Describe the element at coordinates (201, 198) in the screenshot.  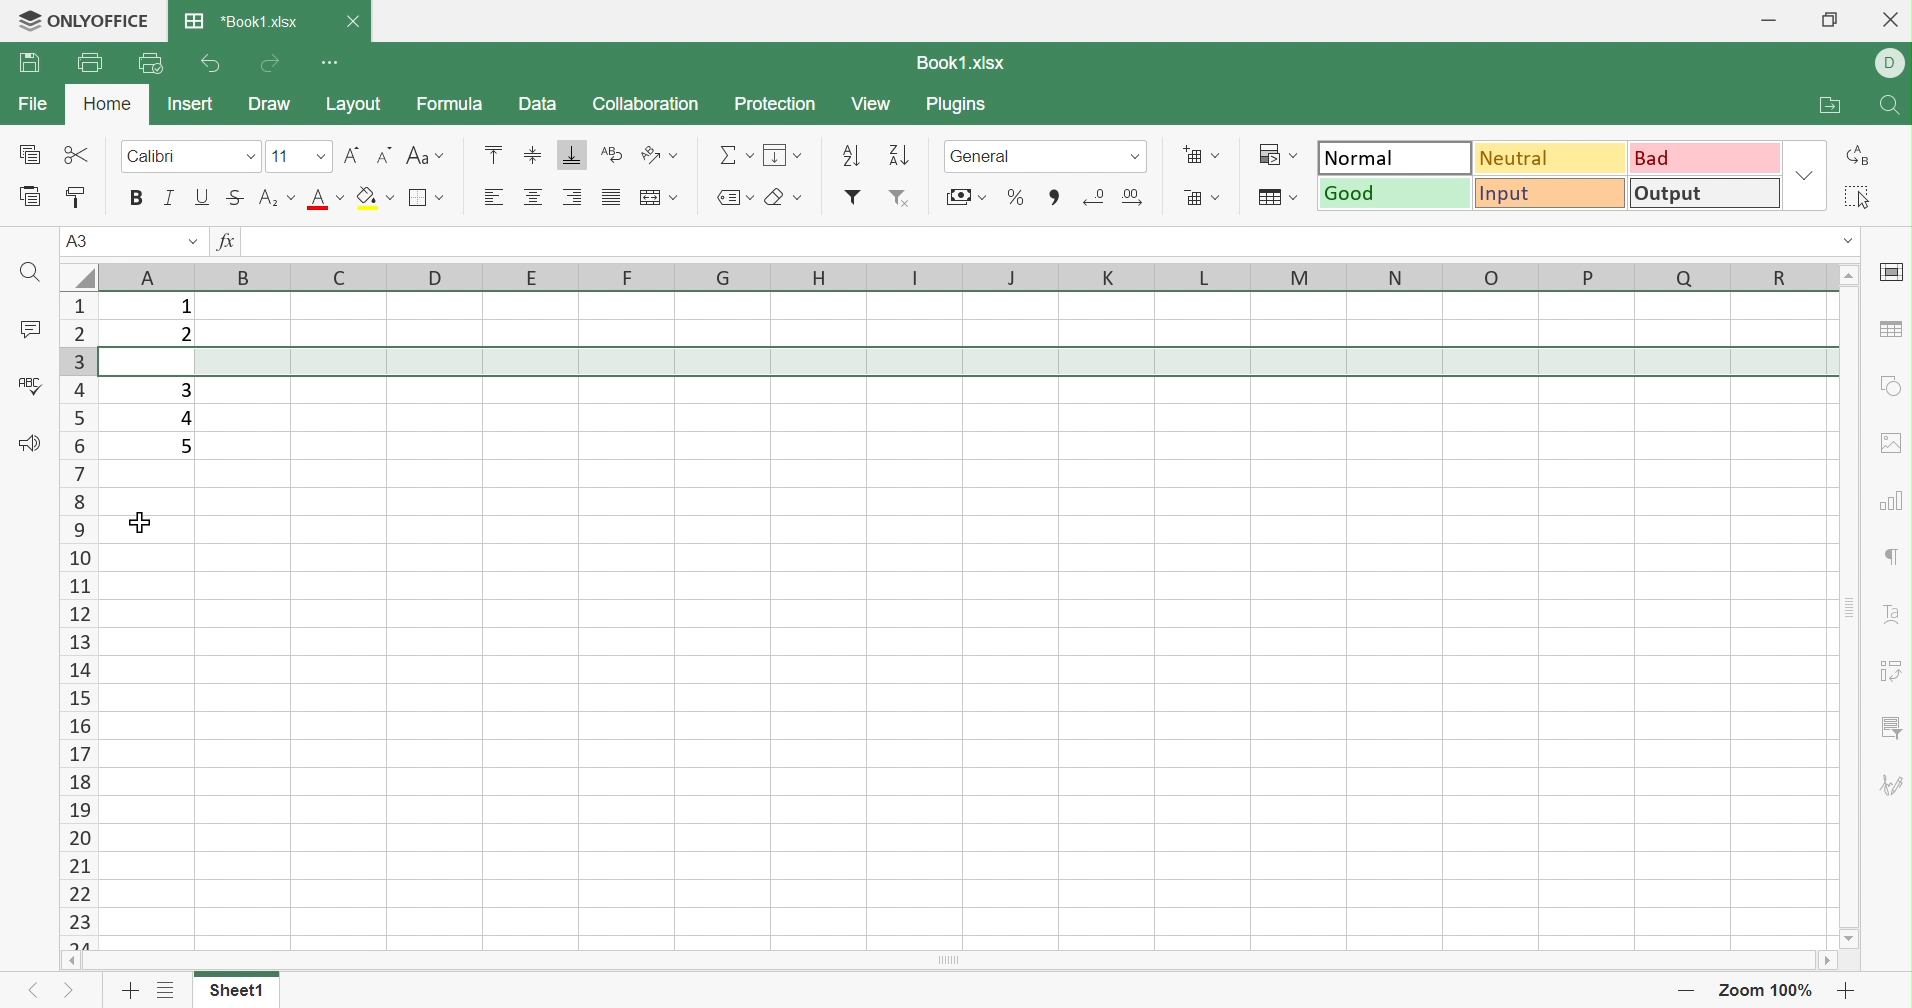
I see `Underline` at that location.